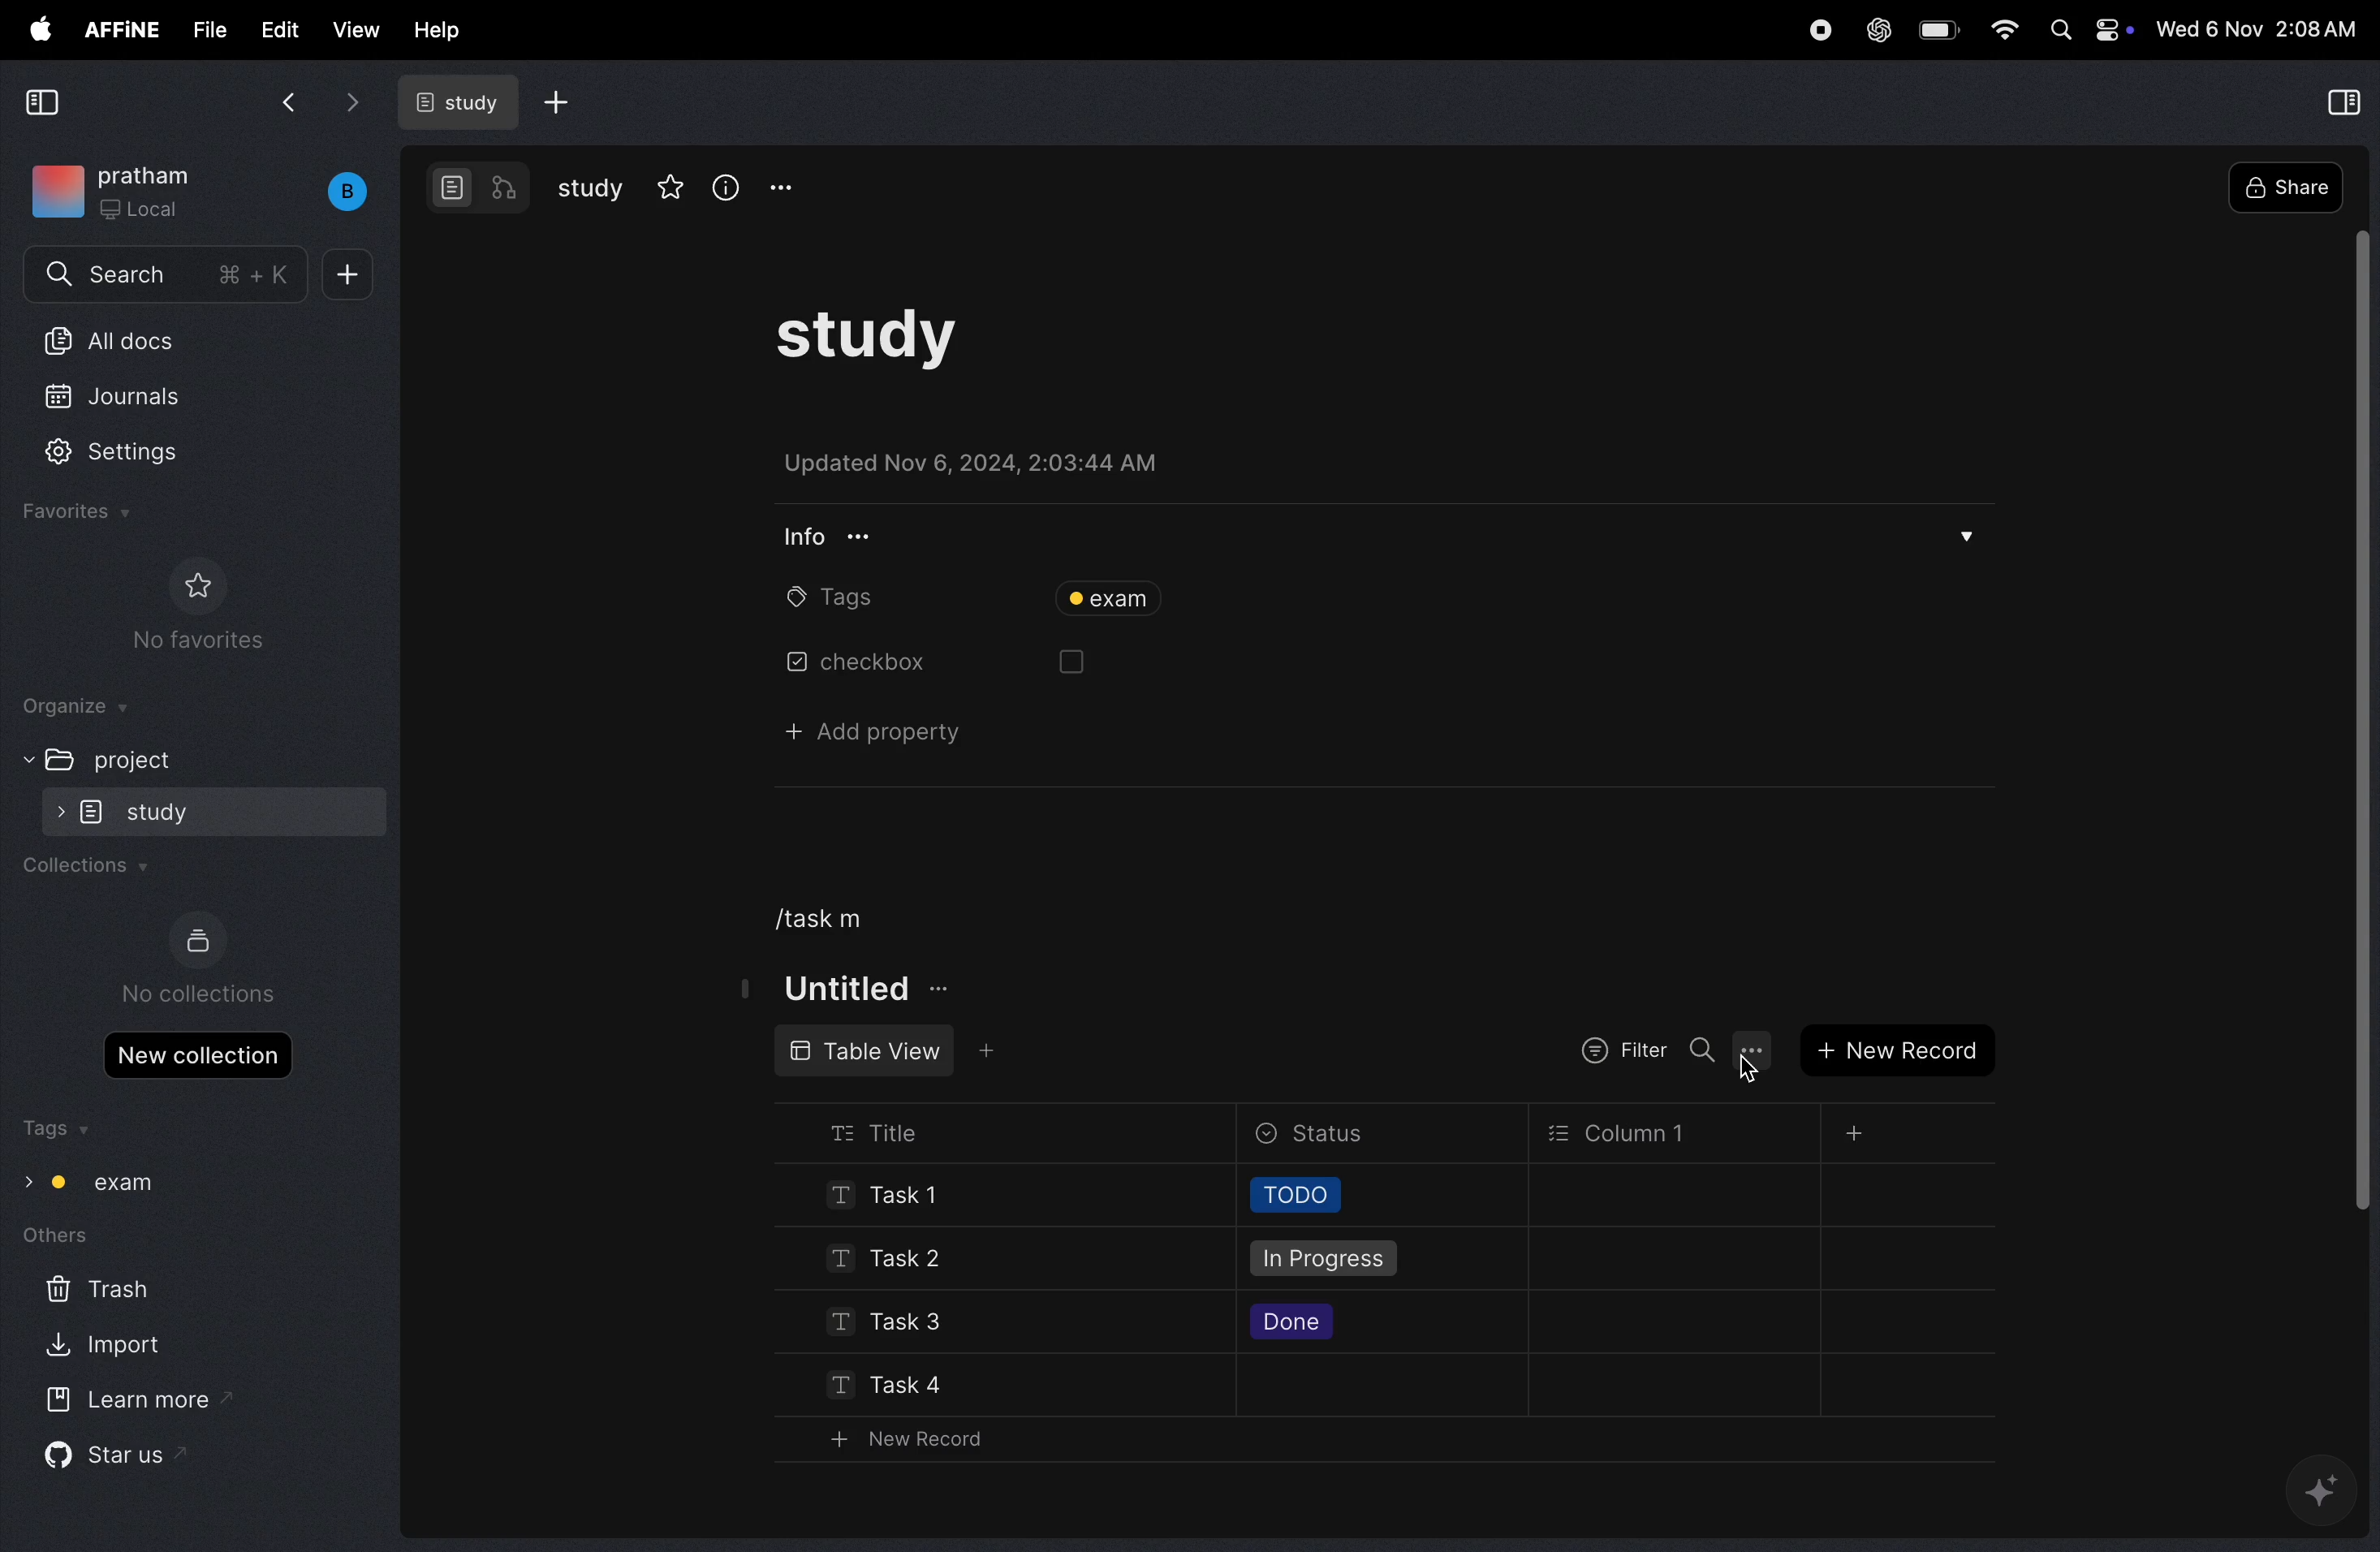 The width and height of the screenshot is (2380, 1552). I want to click on study doc, so click(466, 104).